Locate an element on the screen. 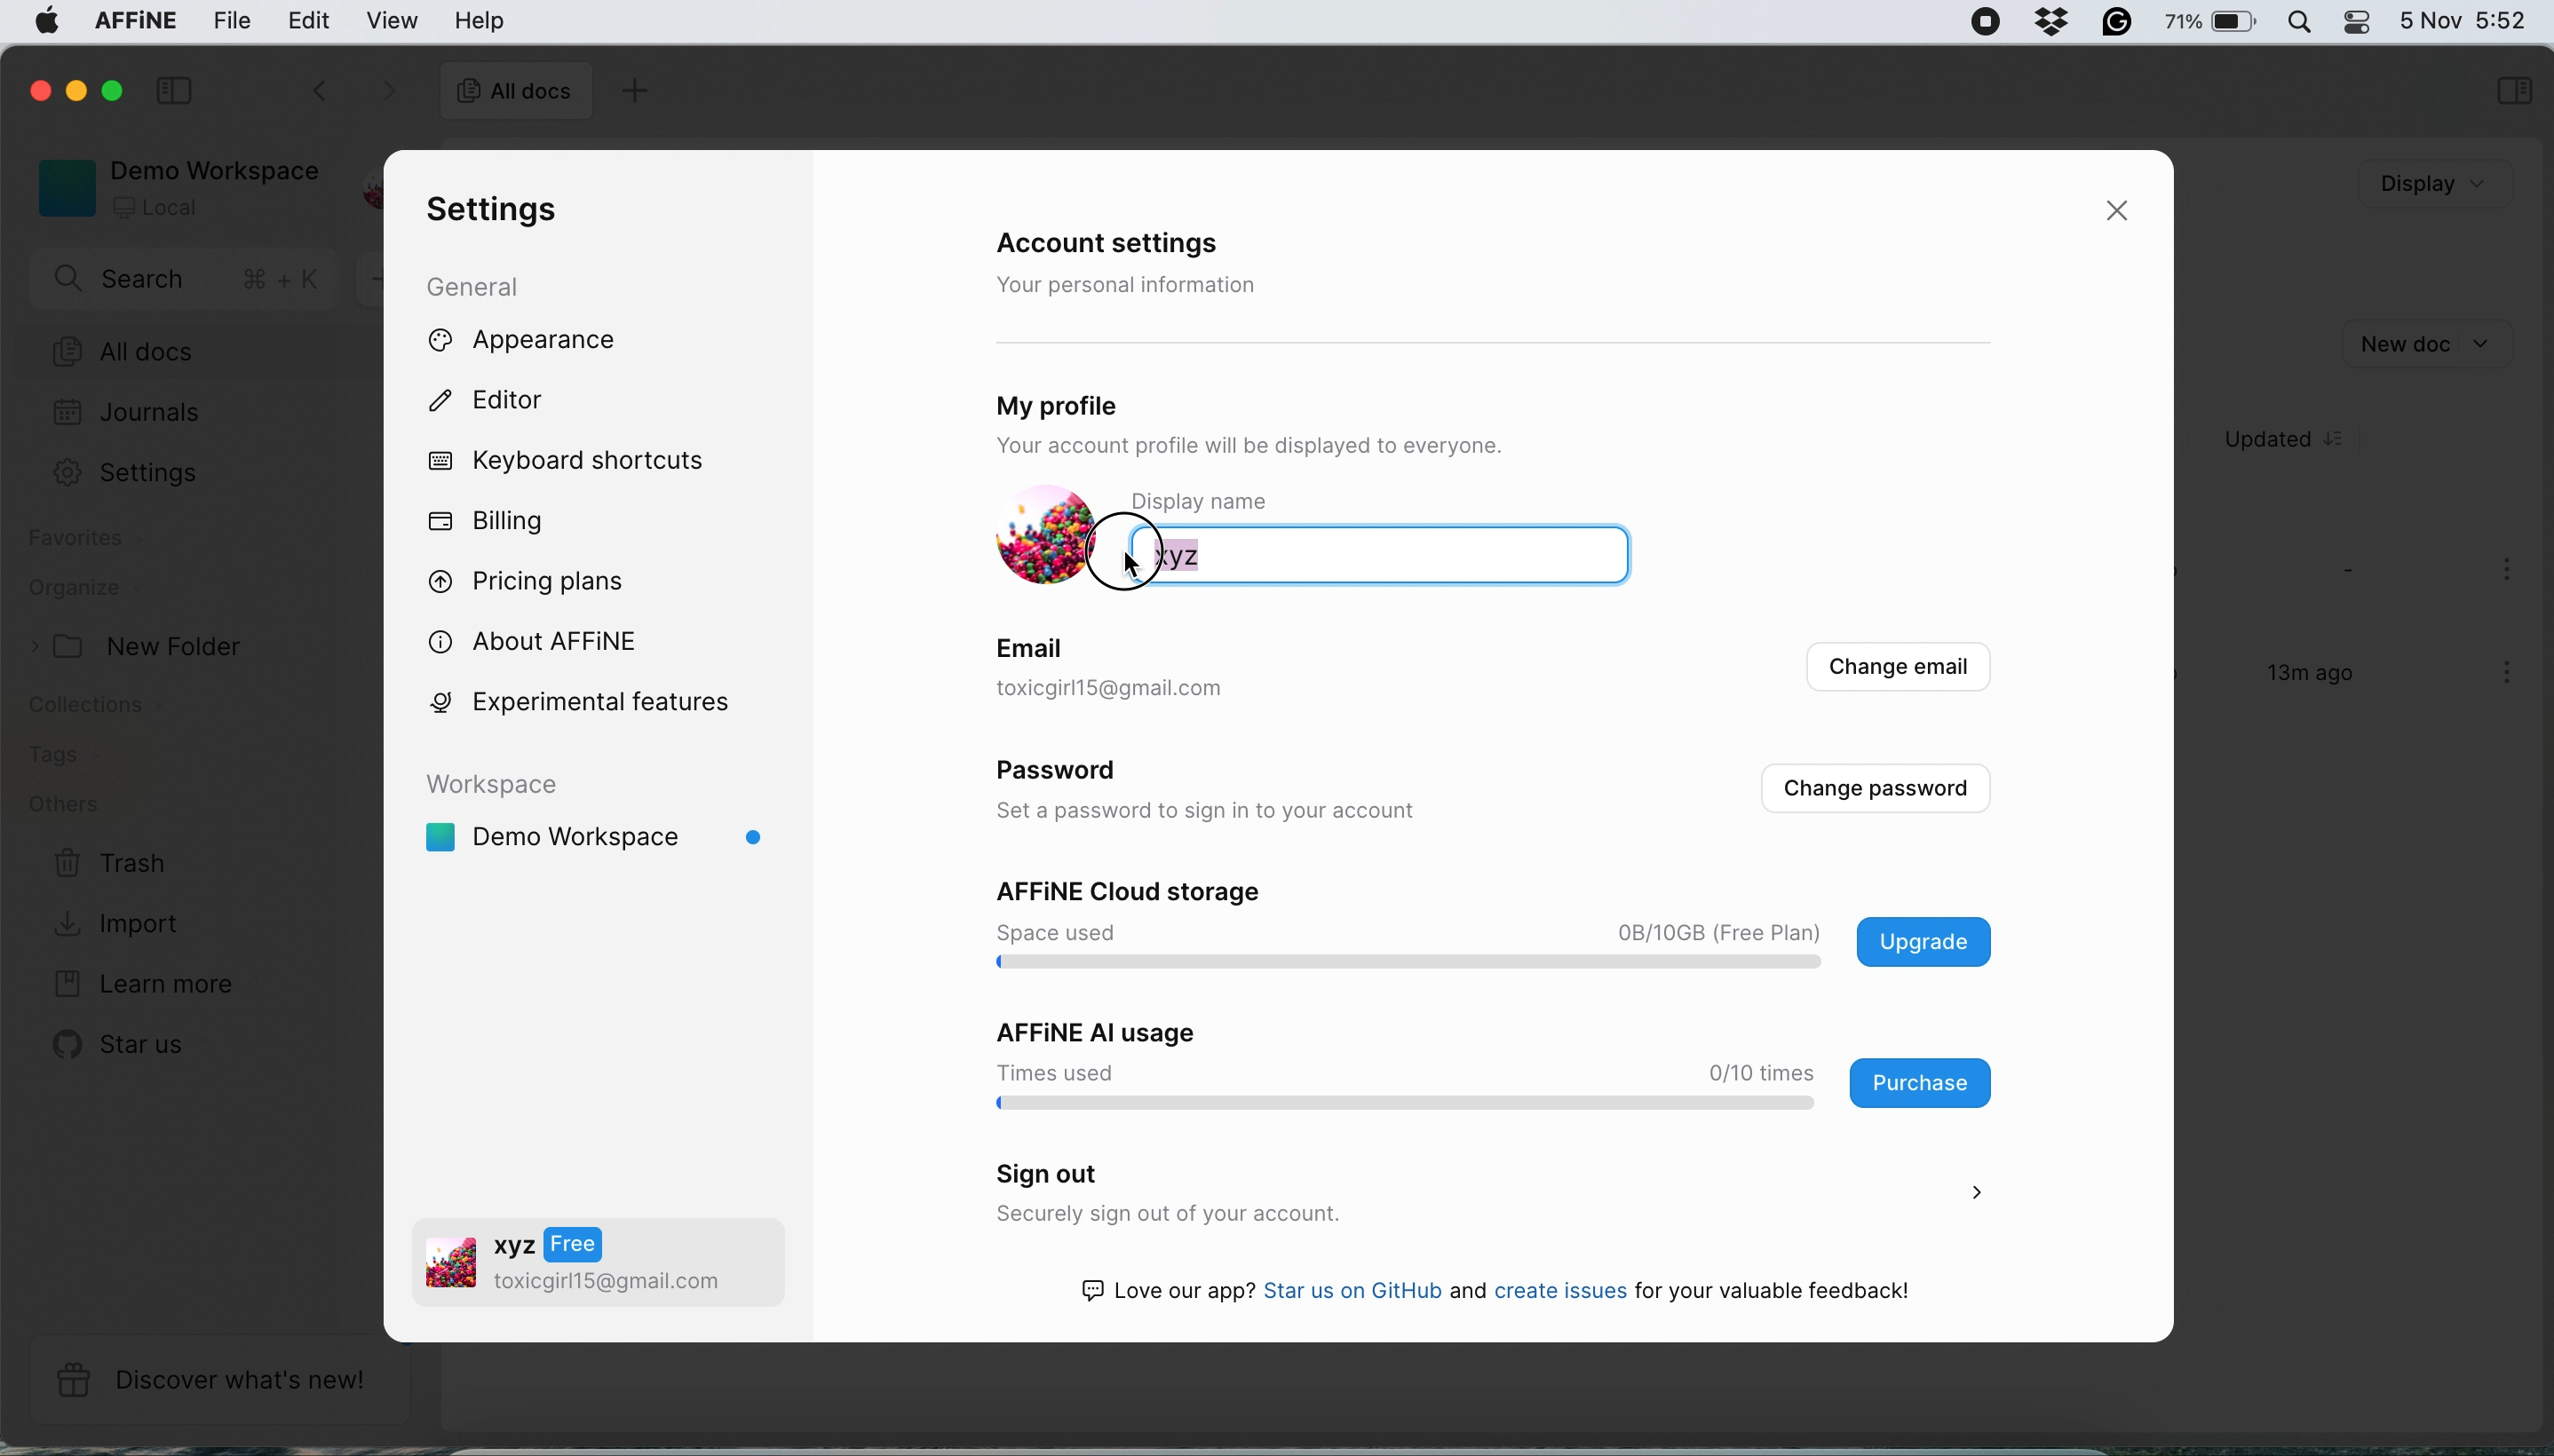 This screenshot has width=2554, height=1456. editor is located at coordinates (507, 404).